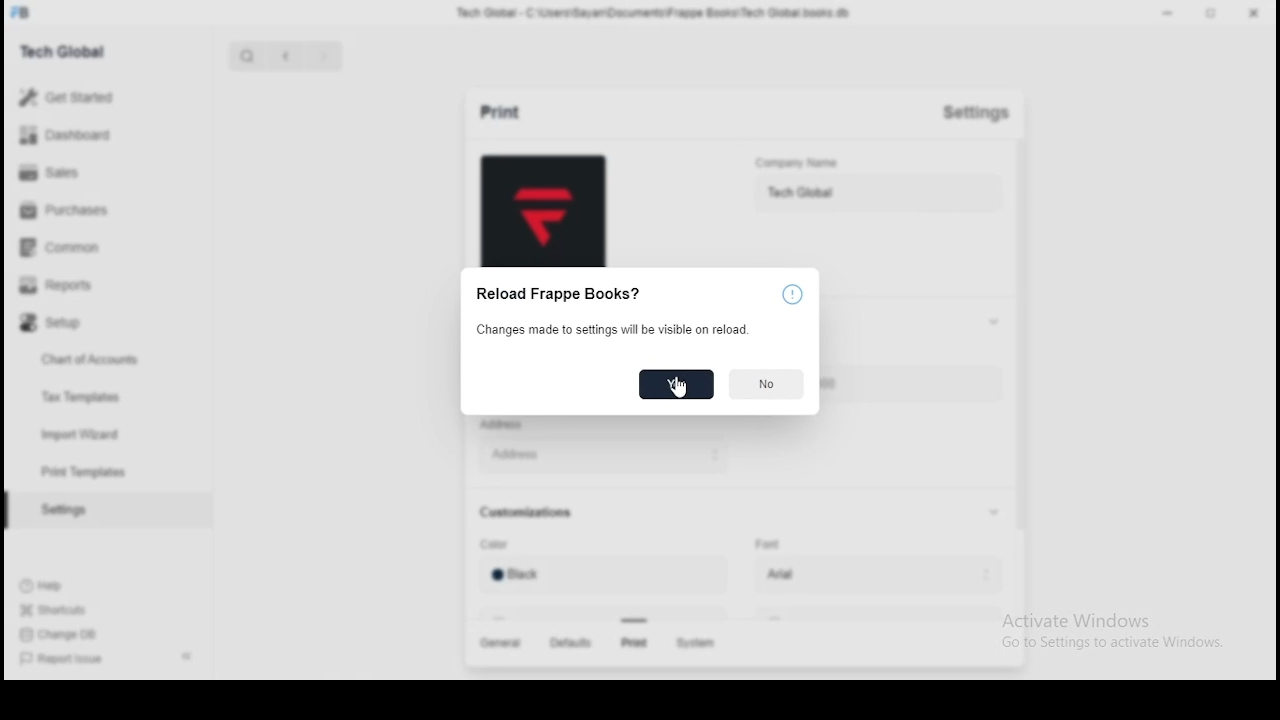 The width and height of the screenshot is (1280, 720). I want to click on Reports , so click(82, 288).